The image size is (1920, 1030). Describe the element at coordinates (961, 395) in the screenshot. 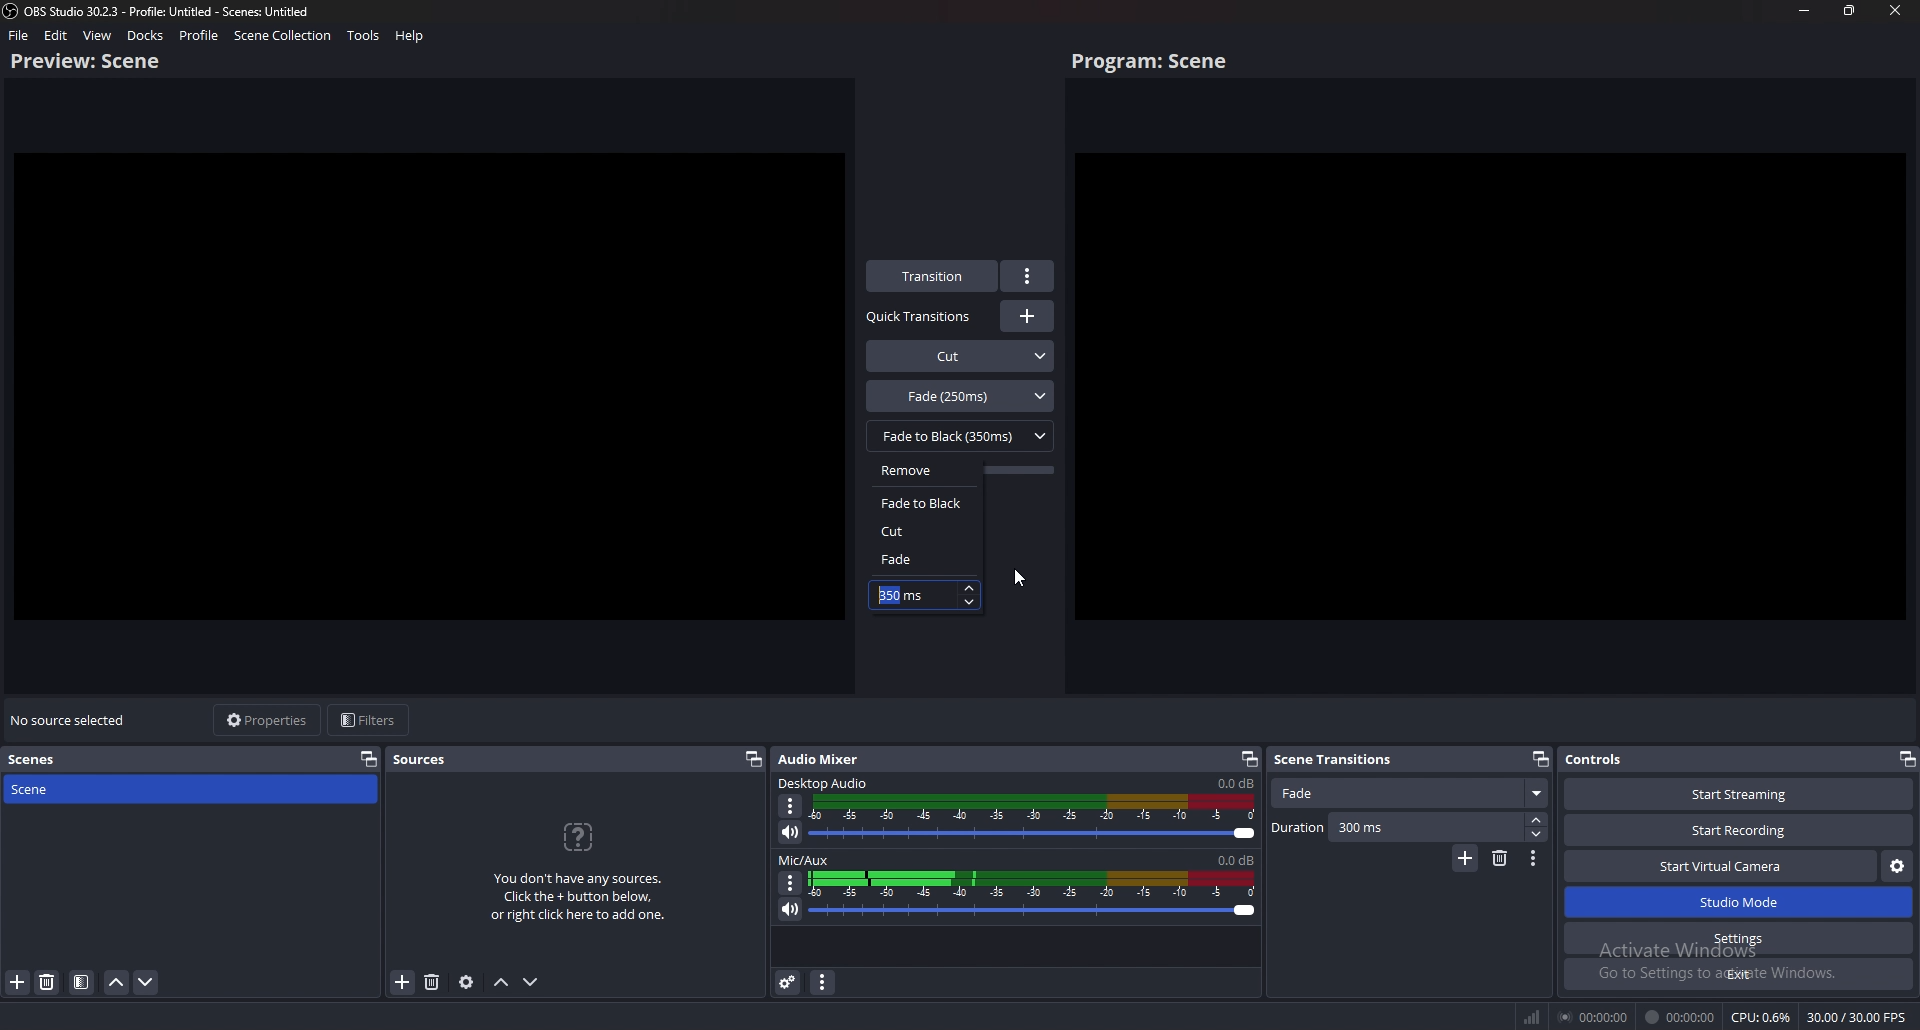

I see `fade(250ms)` at that location.